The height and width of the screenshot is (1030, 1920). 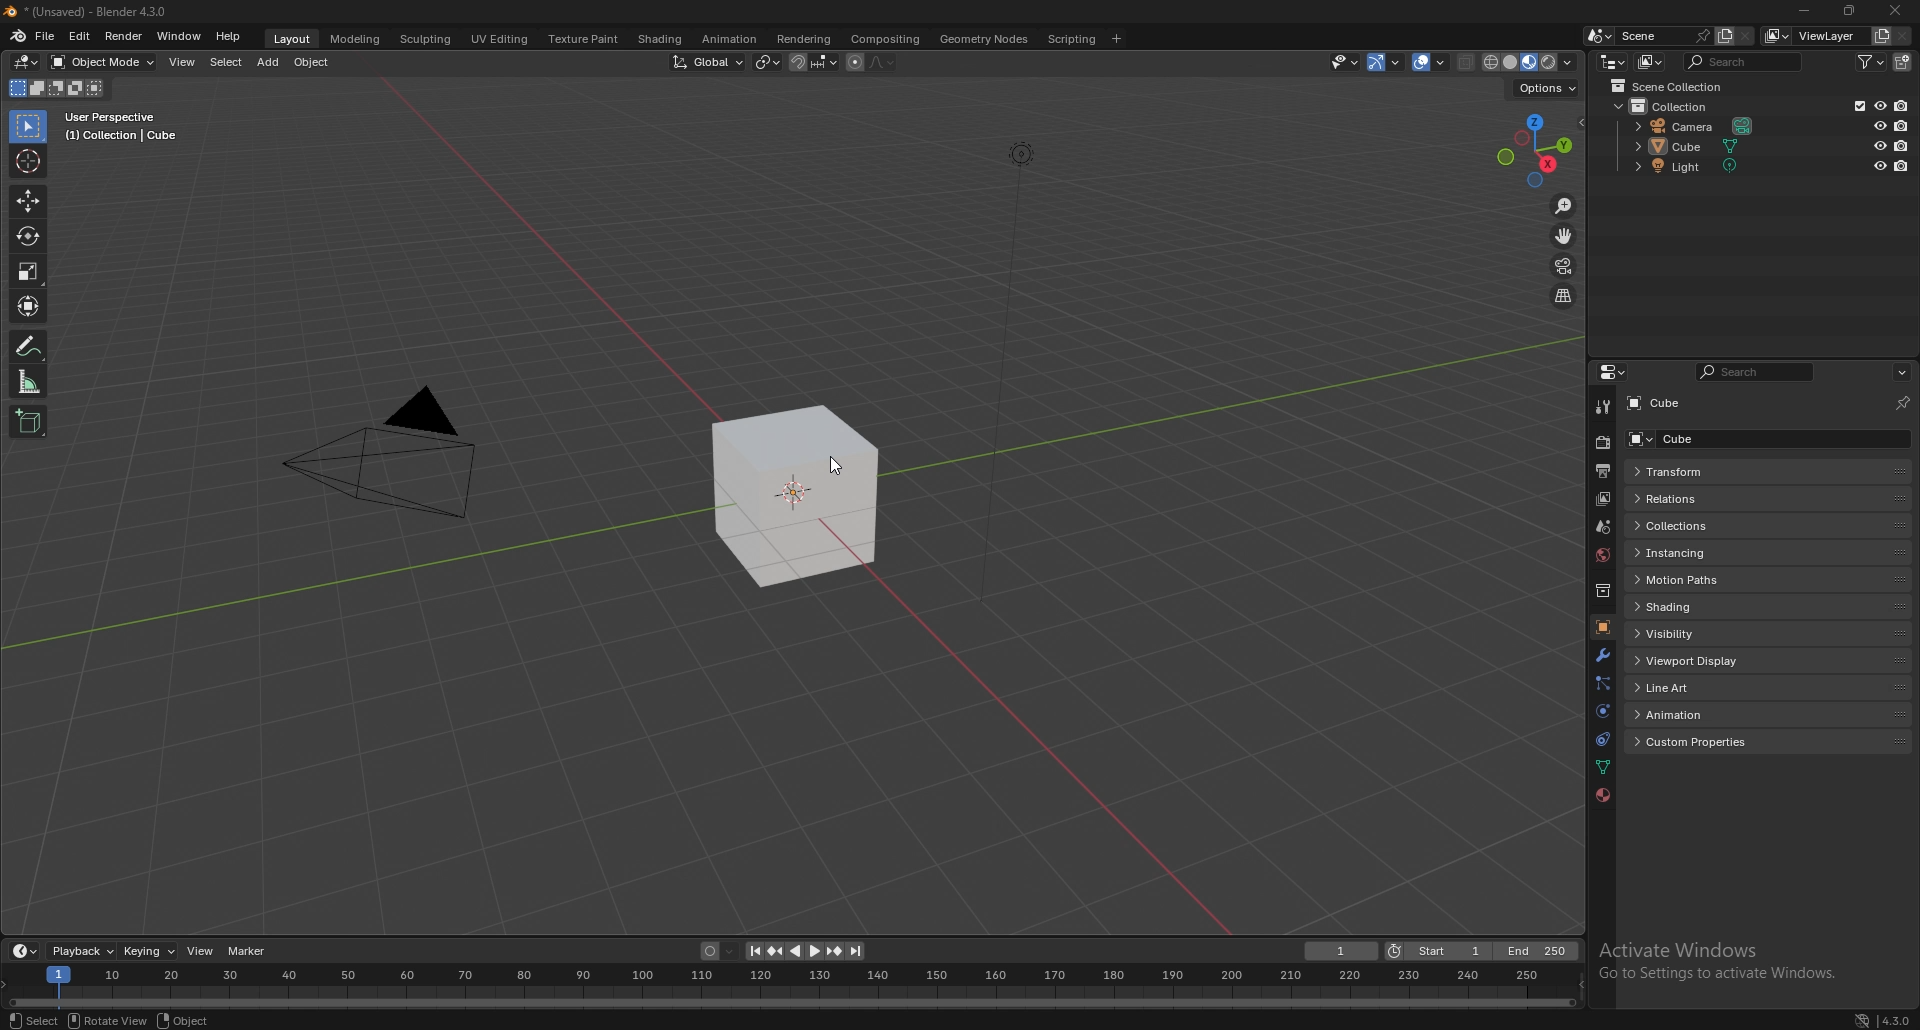 I want to click on auto keying, so click(x=719, y=951).